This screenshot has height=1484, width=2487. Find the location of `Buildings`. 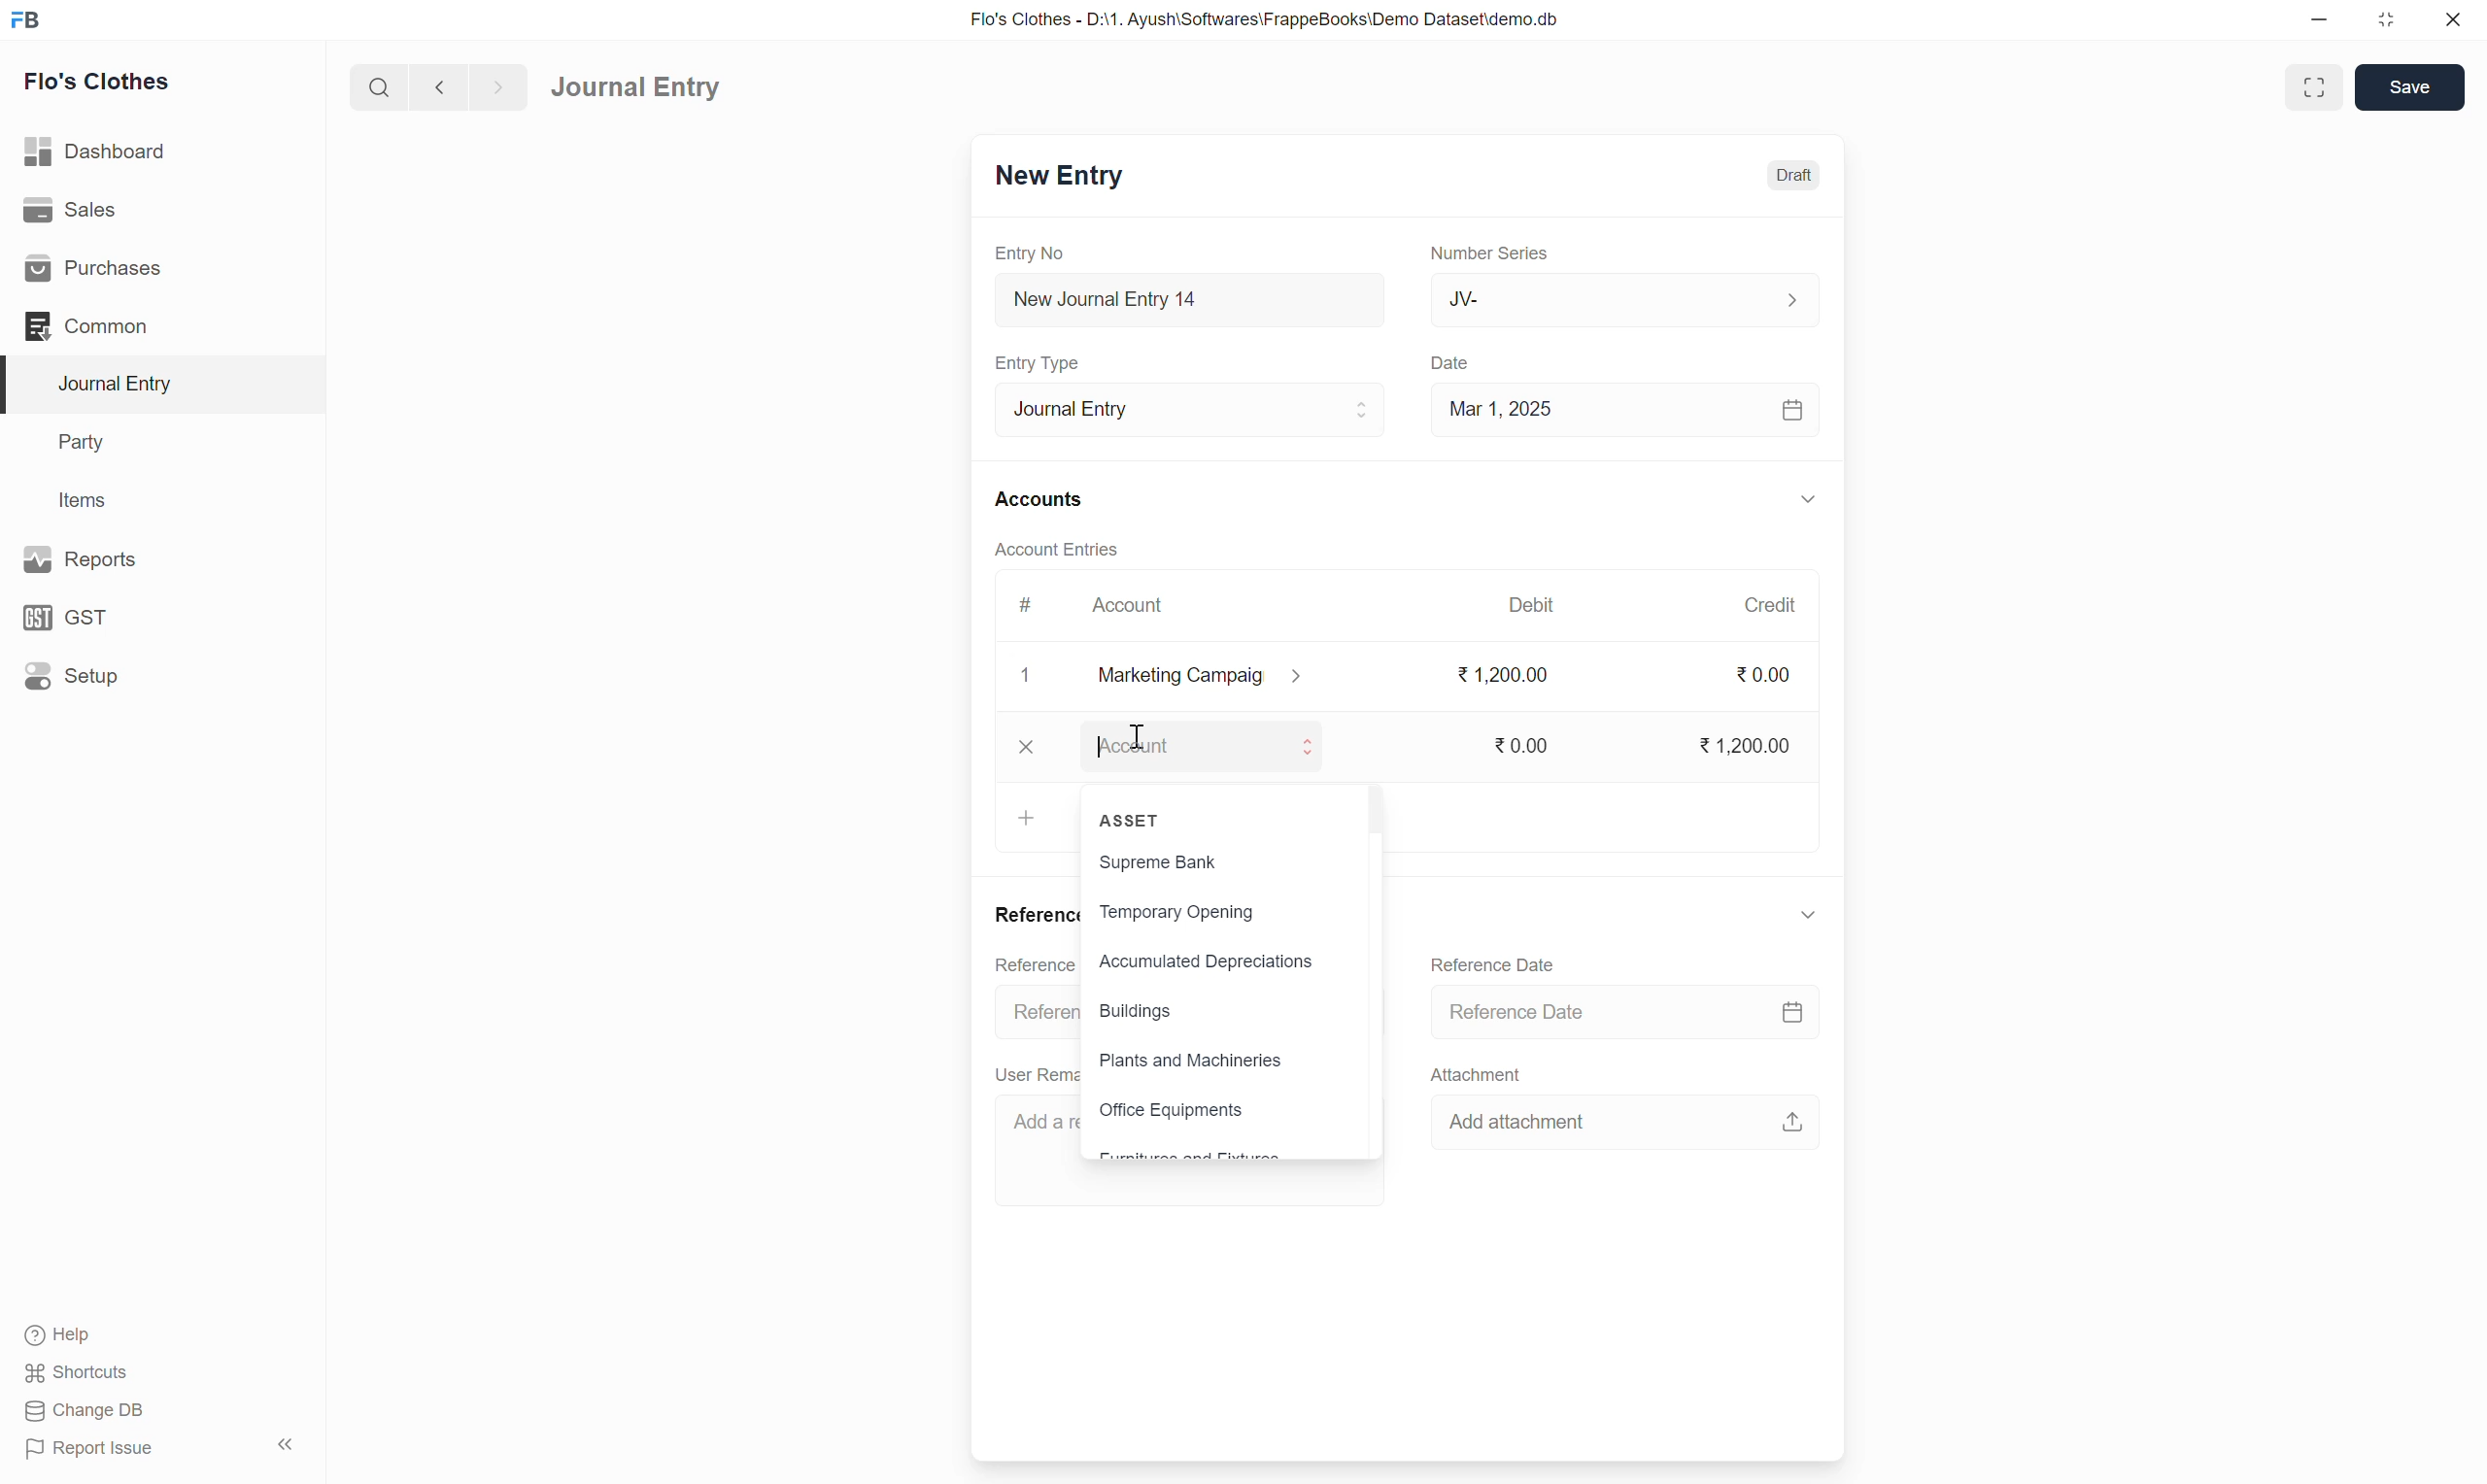

Buildings is located at coordinates (1141, 1013).